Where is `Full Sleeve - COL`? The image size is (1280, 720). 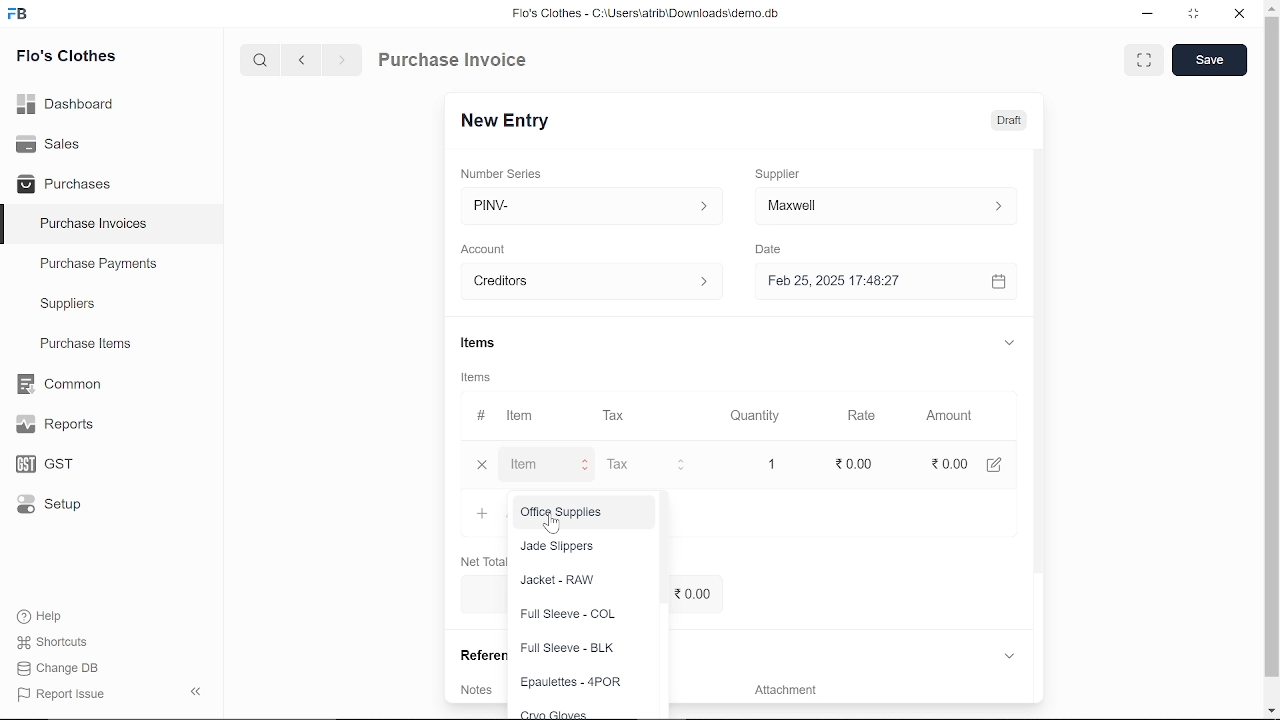 Full Sleeve - COL is located at coordinates (579, 614).